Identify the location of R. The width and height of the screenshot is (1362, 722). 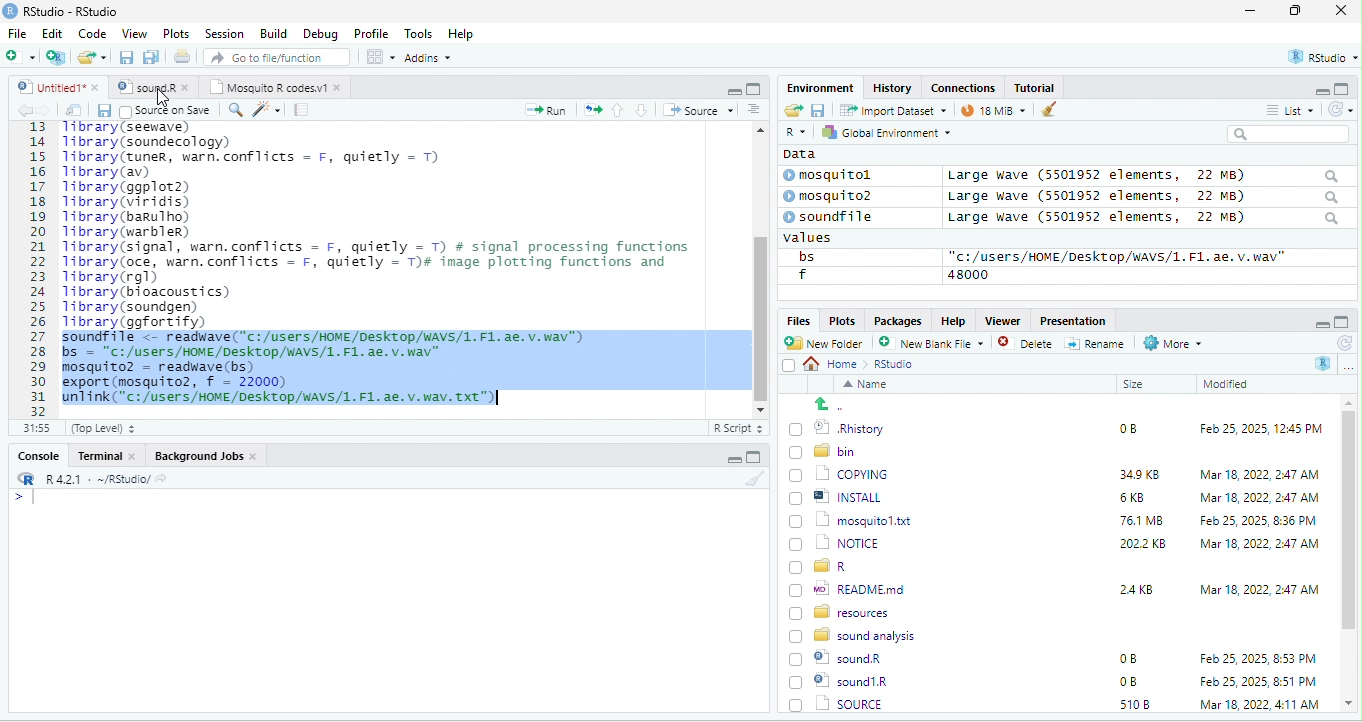
(794, 133).